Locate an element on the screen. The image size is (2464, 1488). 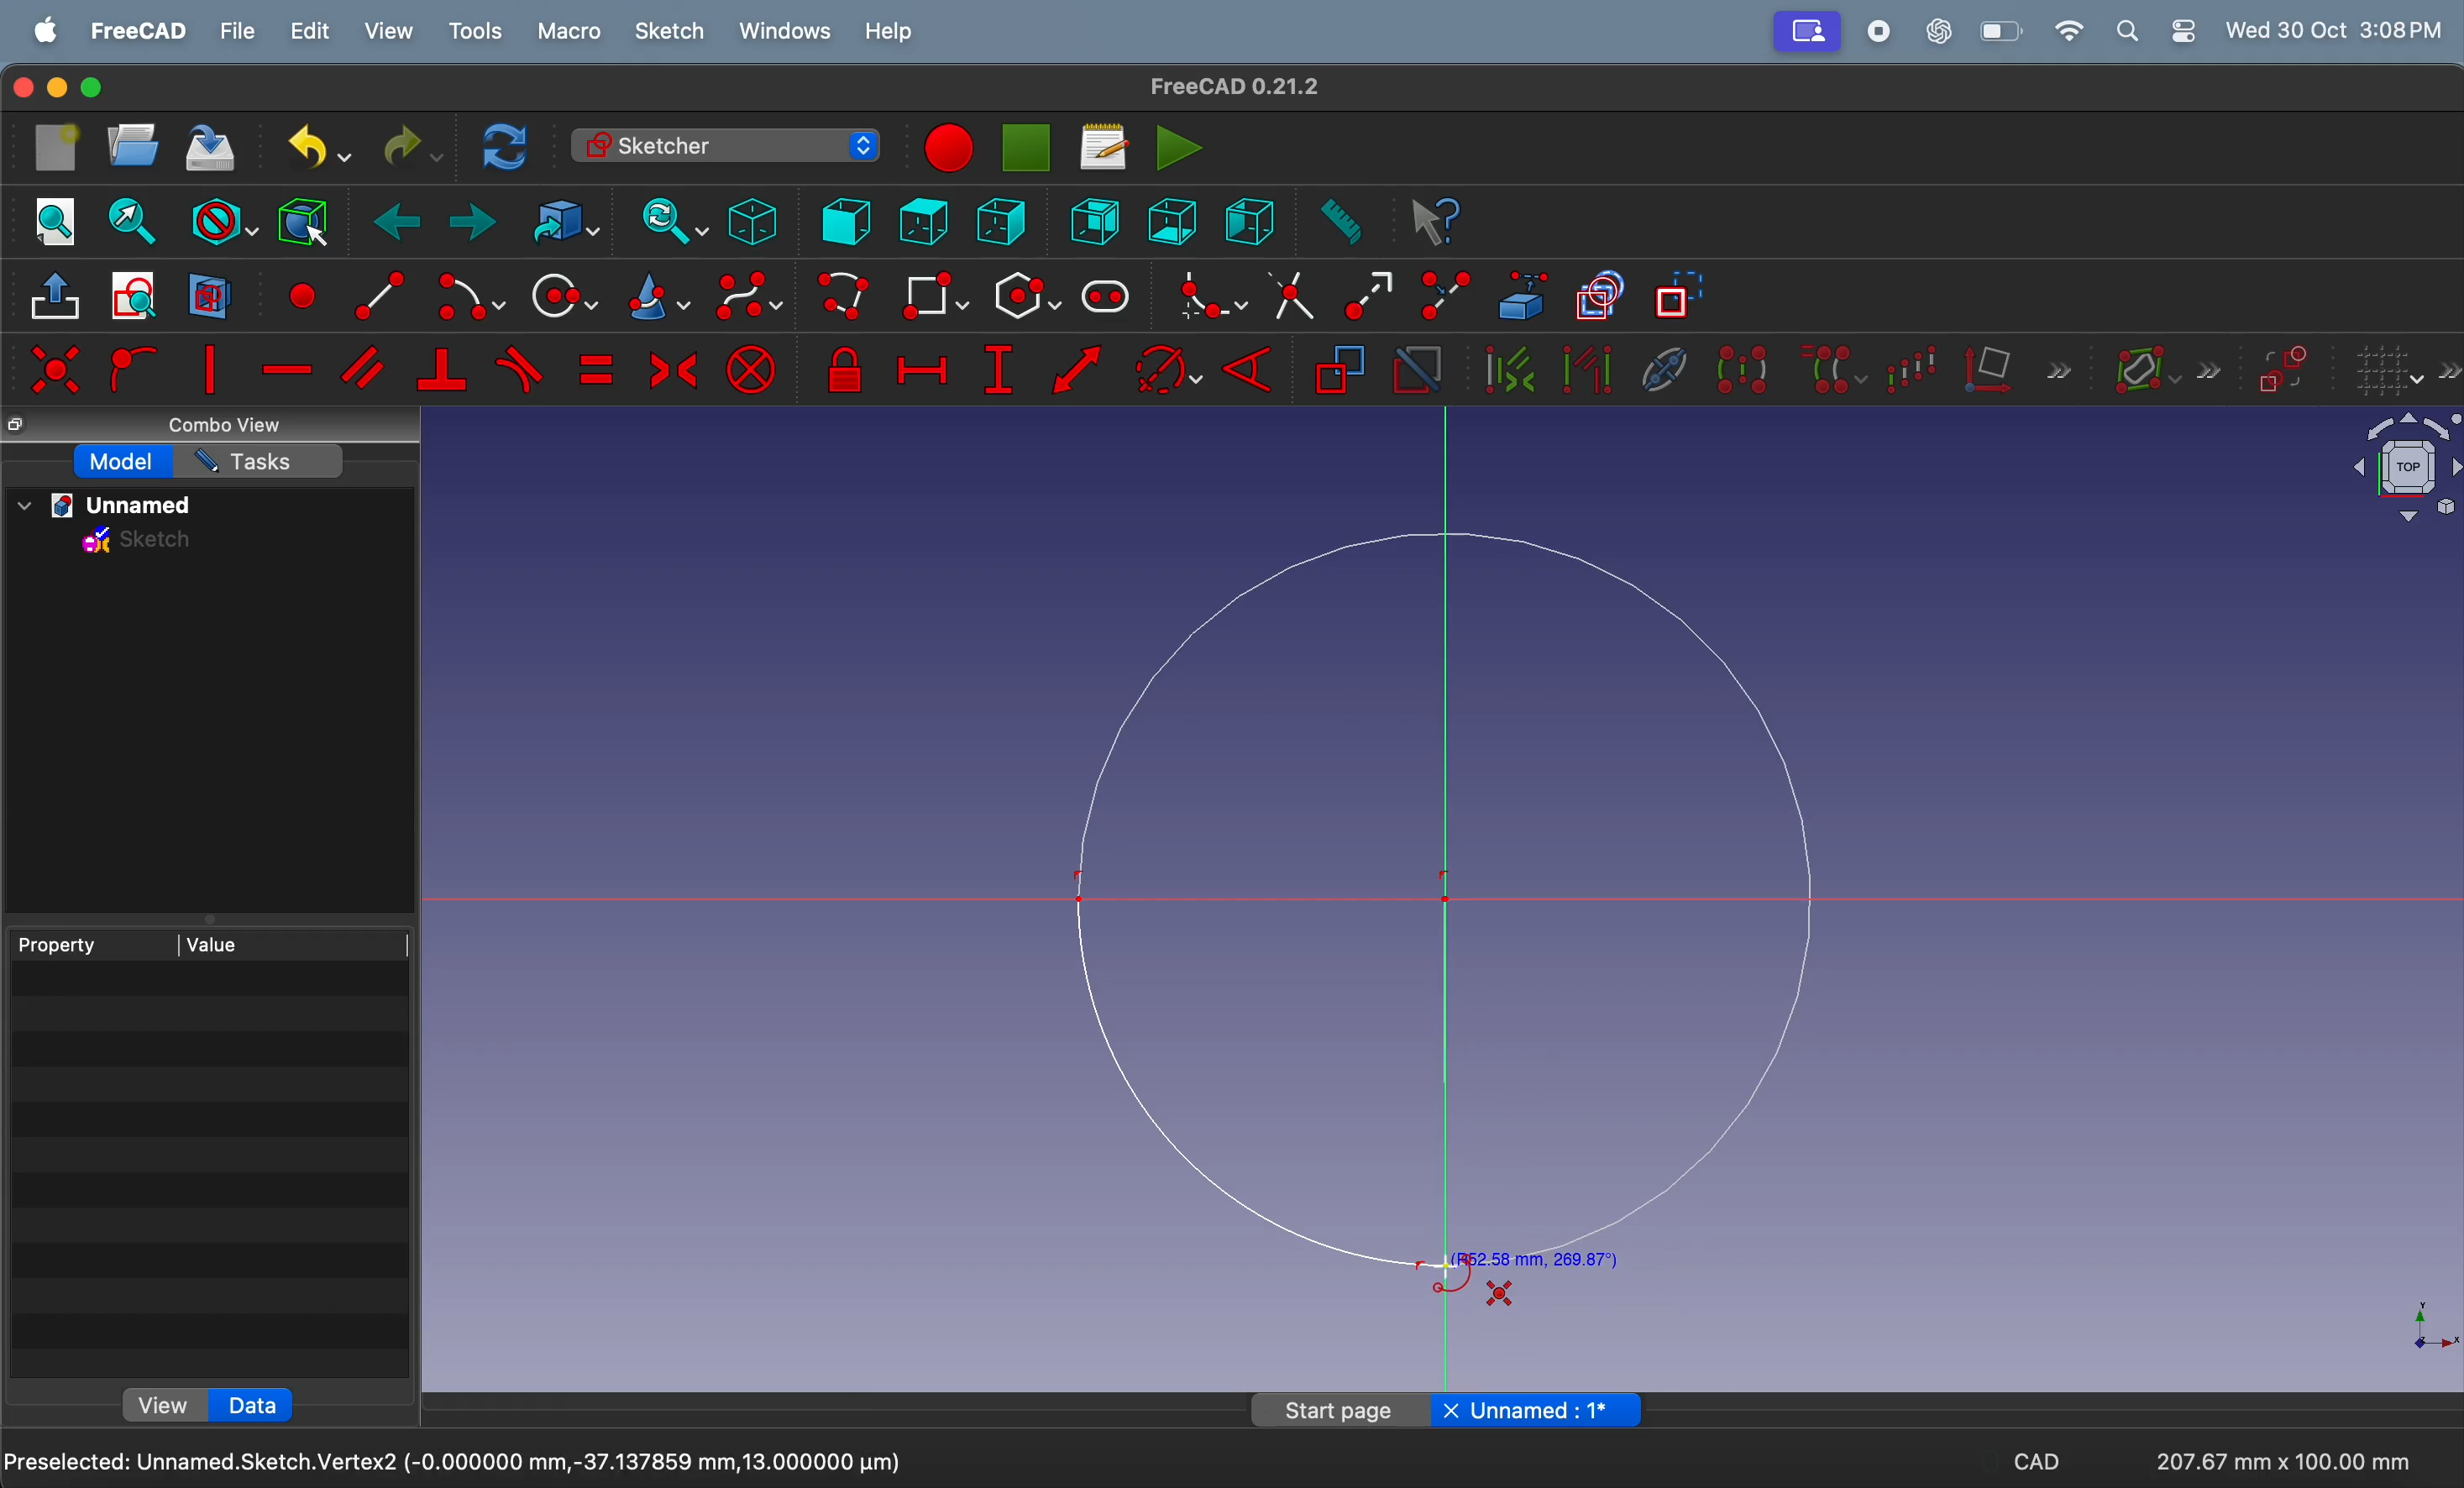
profile is located at coordinates (1809, 32).